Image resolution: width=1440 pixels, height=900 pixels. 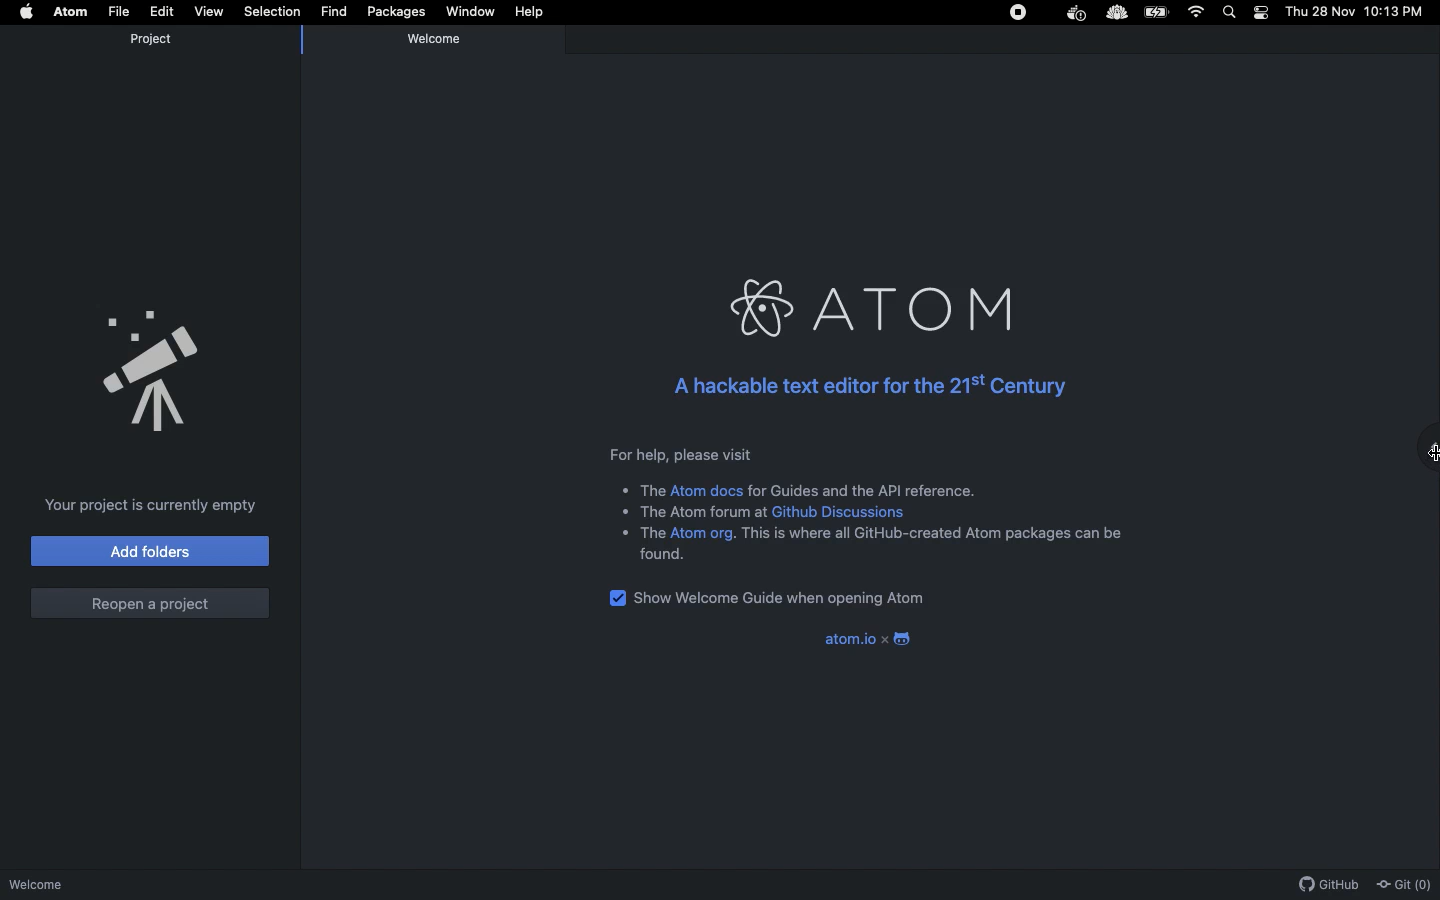 What do you see at coordinates (272, 11) in the screenshot?
I see `Selection` at bounding box center [272, 11].